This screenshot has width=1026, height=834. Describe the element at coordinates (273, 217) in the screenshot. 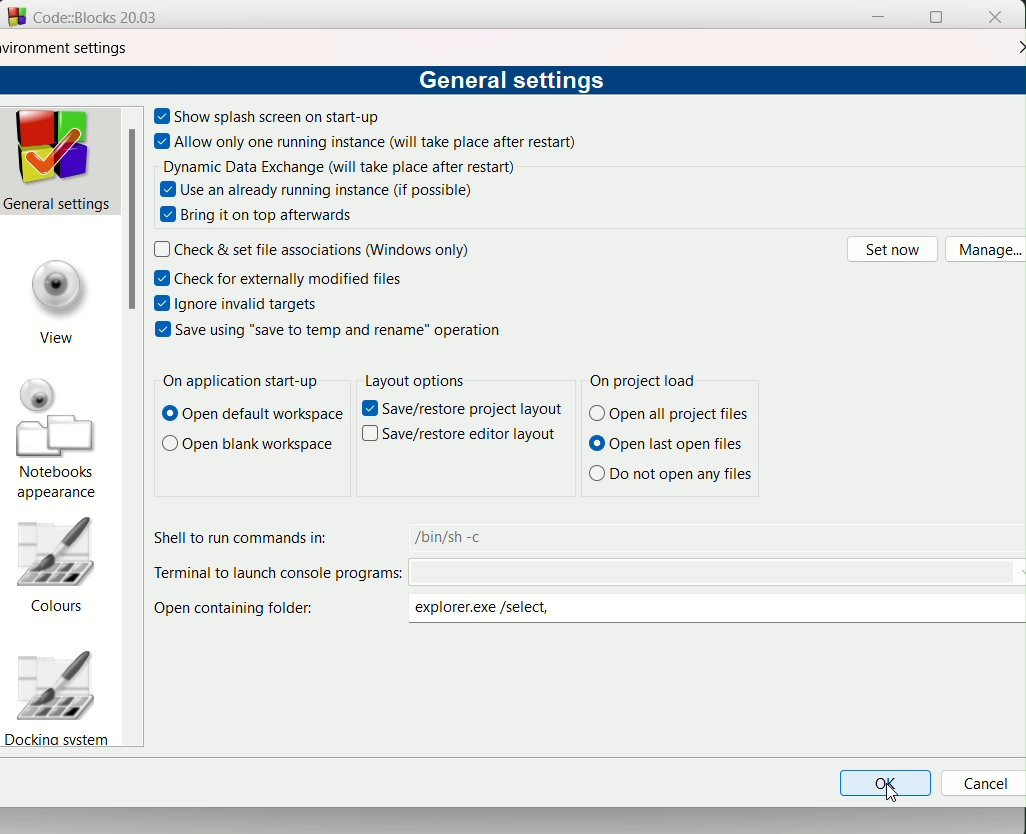

I see `text` at that location.